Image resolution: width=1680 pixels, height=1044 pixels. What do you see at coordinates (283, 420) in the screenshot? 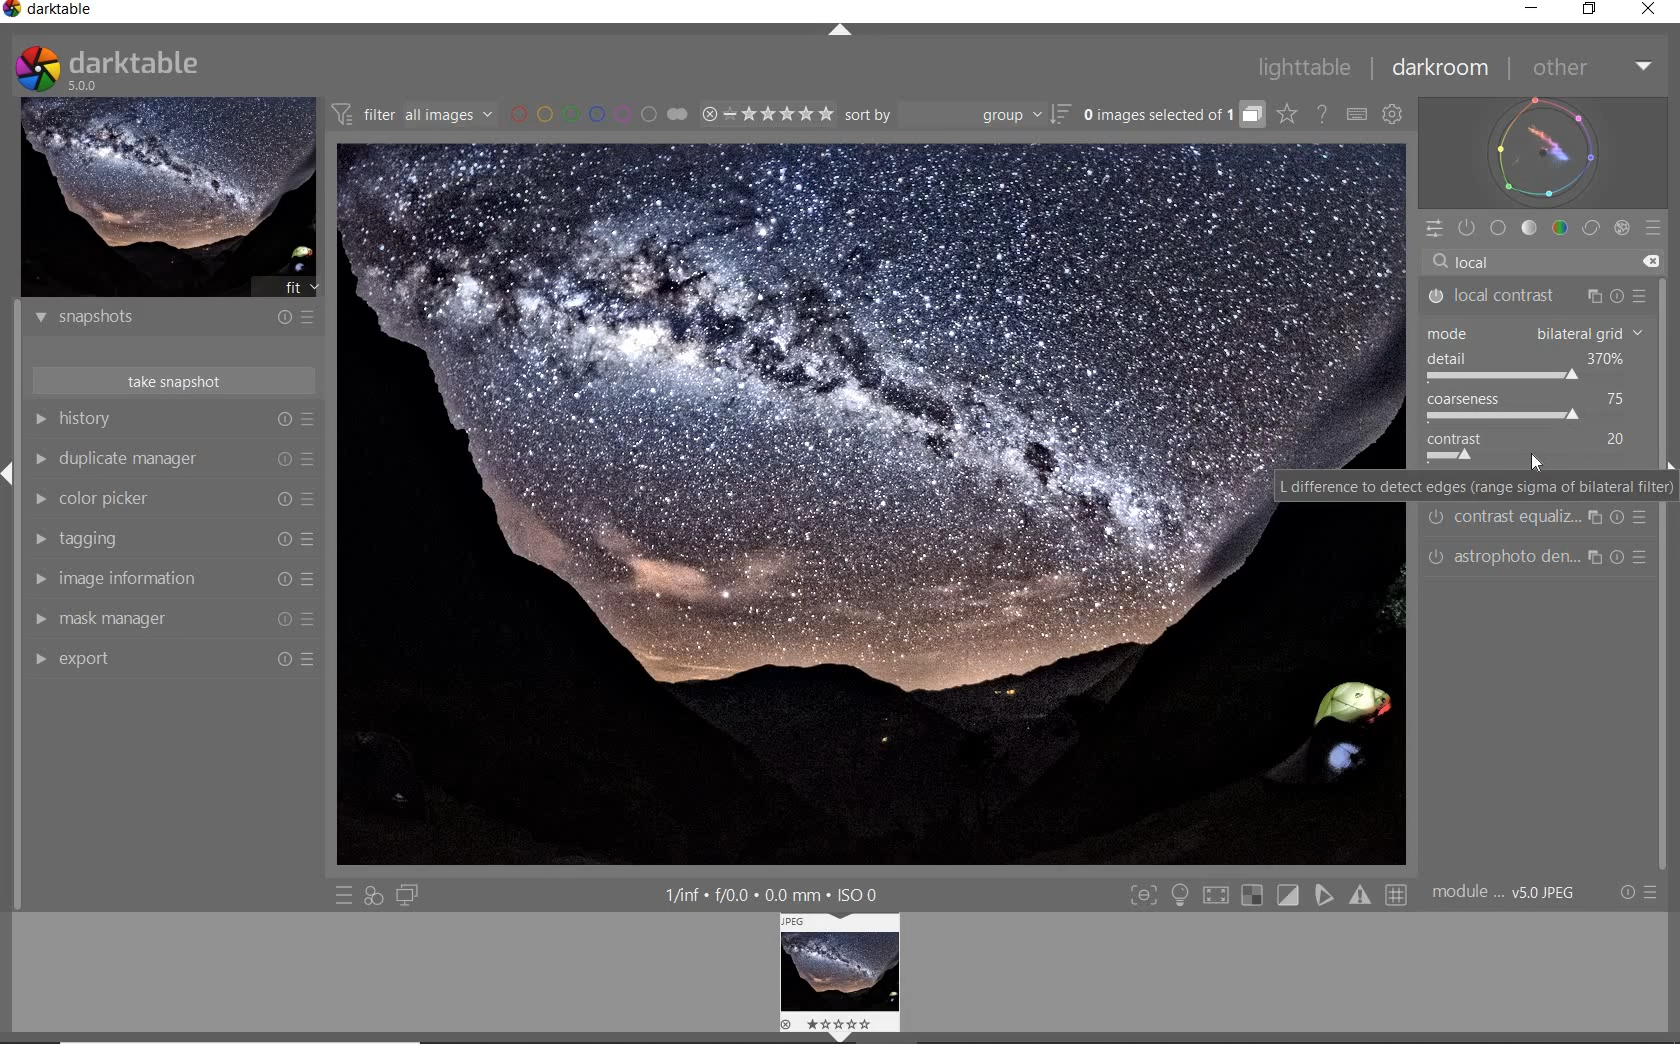
I see `reset` at bounding box center [283, 420].